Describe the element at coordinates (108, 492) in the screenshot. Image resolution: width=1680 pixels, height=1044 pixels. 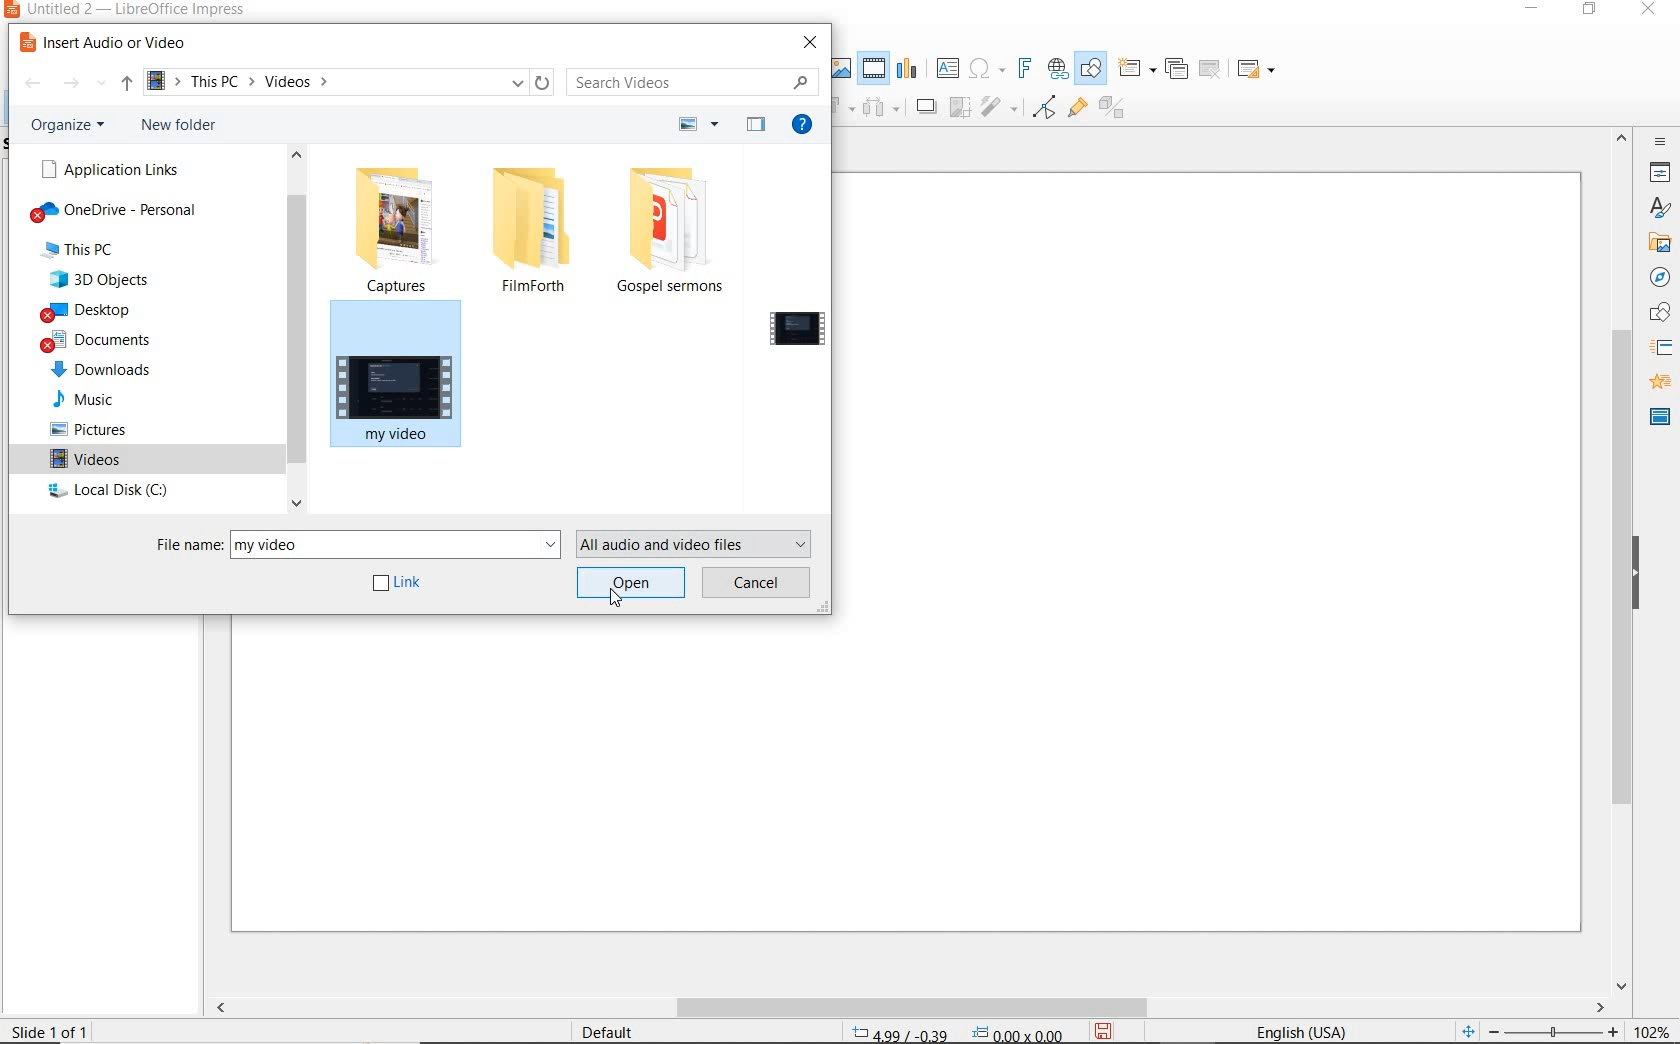
I see `local disk` at that location.